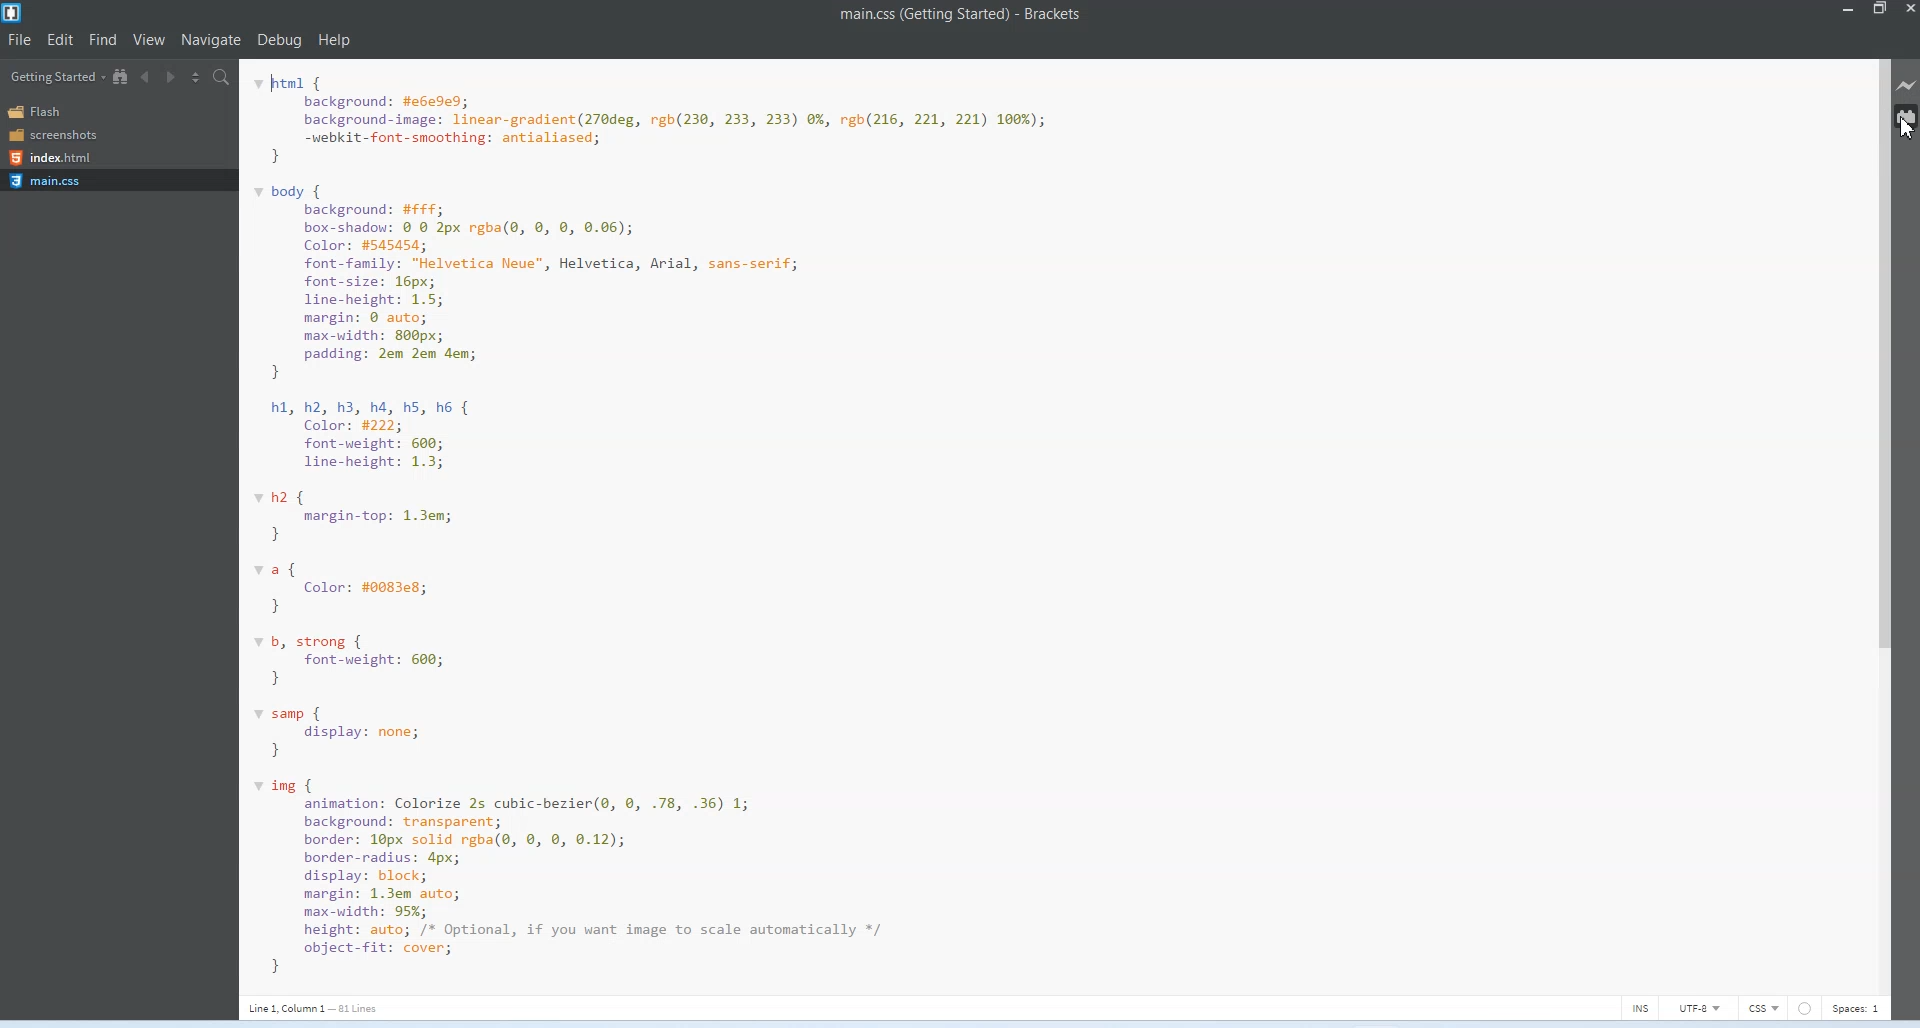  Describe the element at coordinates (1875, 525) in the screenshot. I see `Vertical Scroll bar` at that location.